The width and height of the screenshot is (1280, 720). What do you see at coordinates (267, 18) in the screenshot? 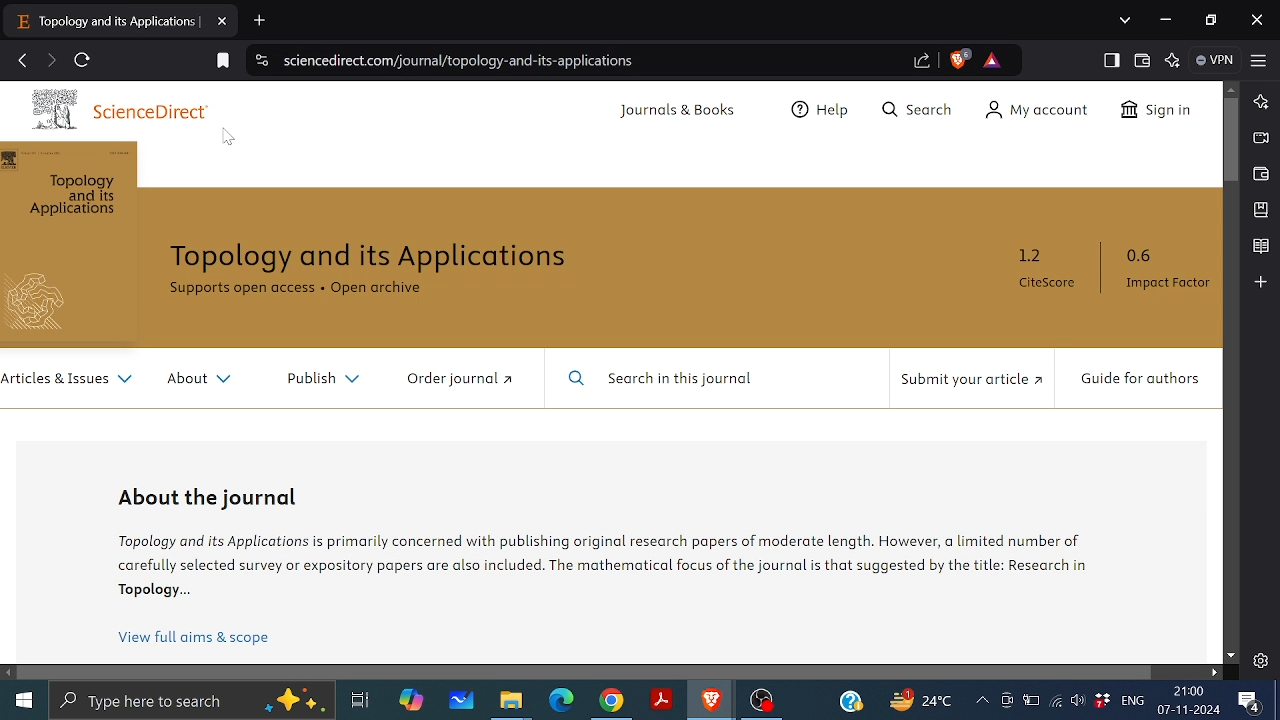
I see `add new tab` at bounding box center [267, 18].